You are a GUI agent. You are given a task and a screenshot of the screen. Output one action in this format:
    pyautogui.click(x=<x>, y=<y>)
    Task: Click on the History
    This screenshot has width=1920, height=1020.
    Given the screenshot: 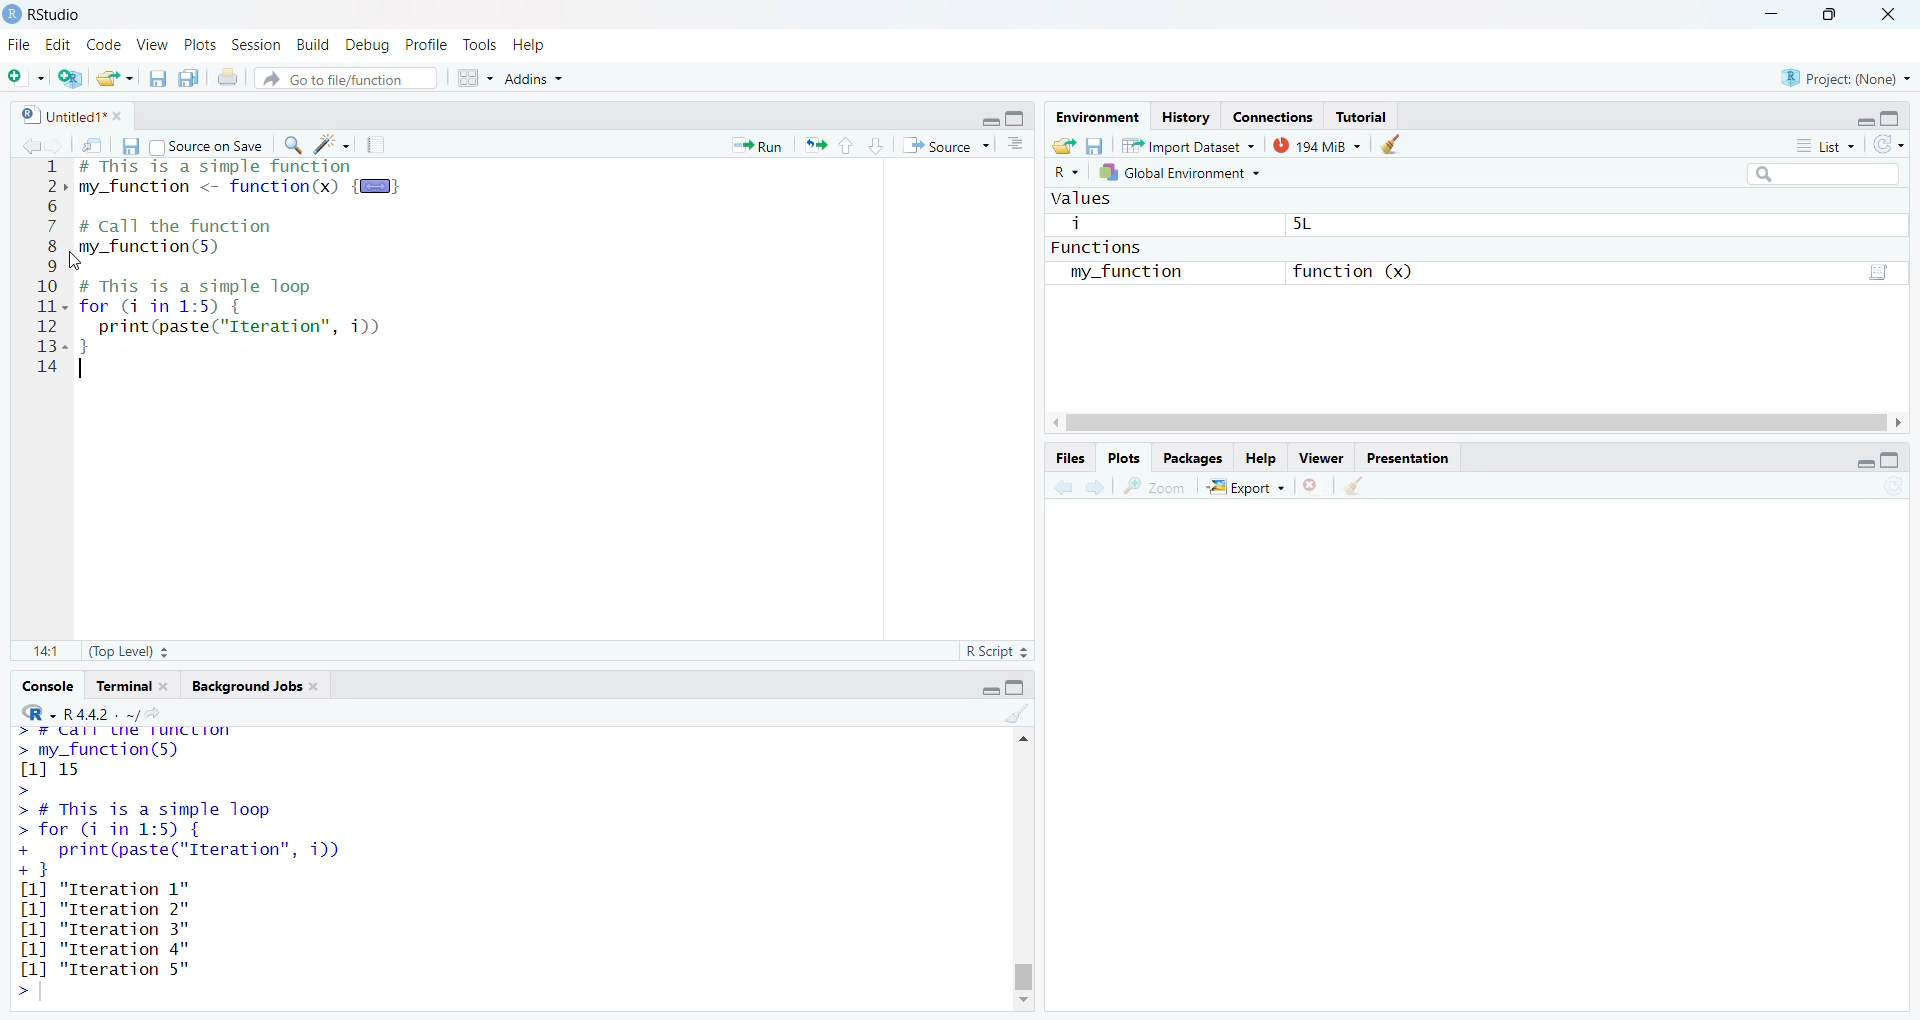 What is the action you would take?
    pyautogui.click(x=1186, y=115)
    